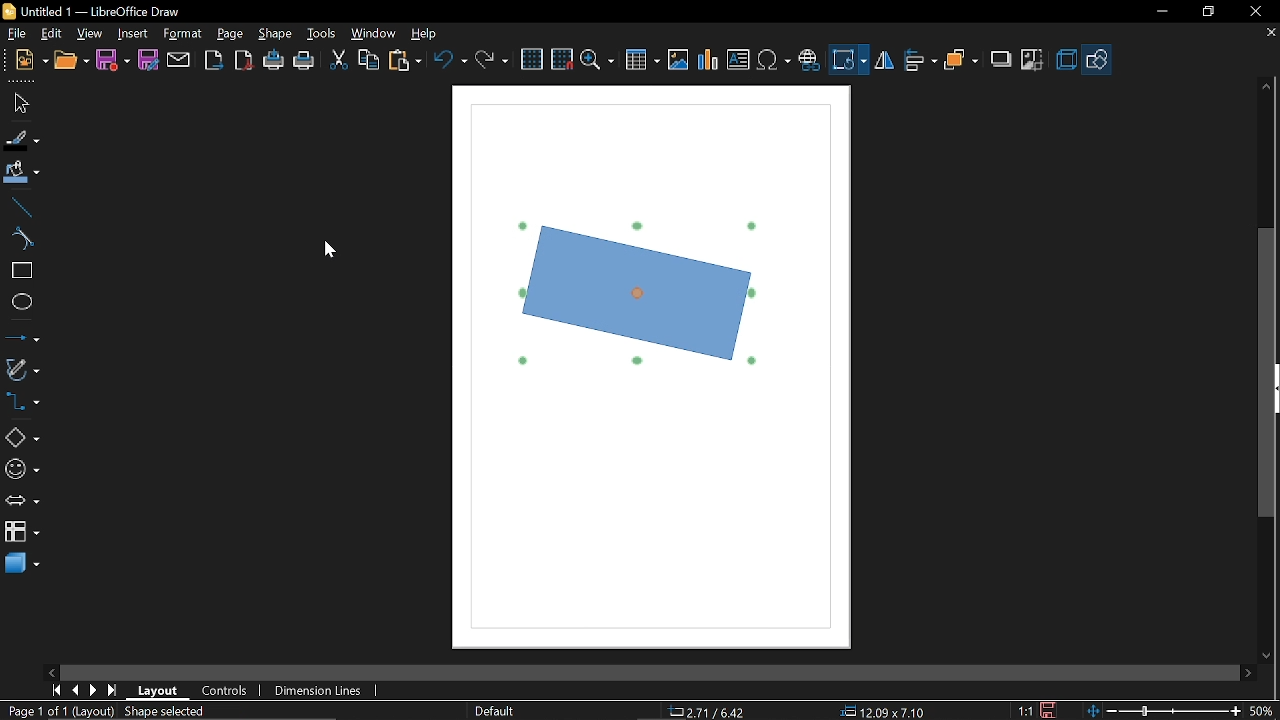 The height and width of the screenshot is (720, 1280). I want to click on 3d effect, so click(1066, 60).